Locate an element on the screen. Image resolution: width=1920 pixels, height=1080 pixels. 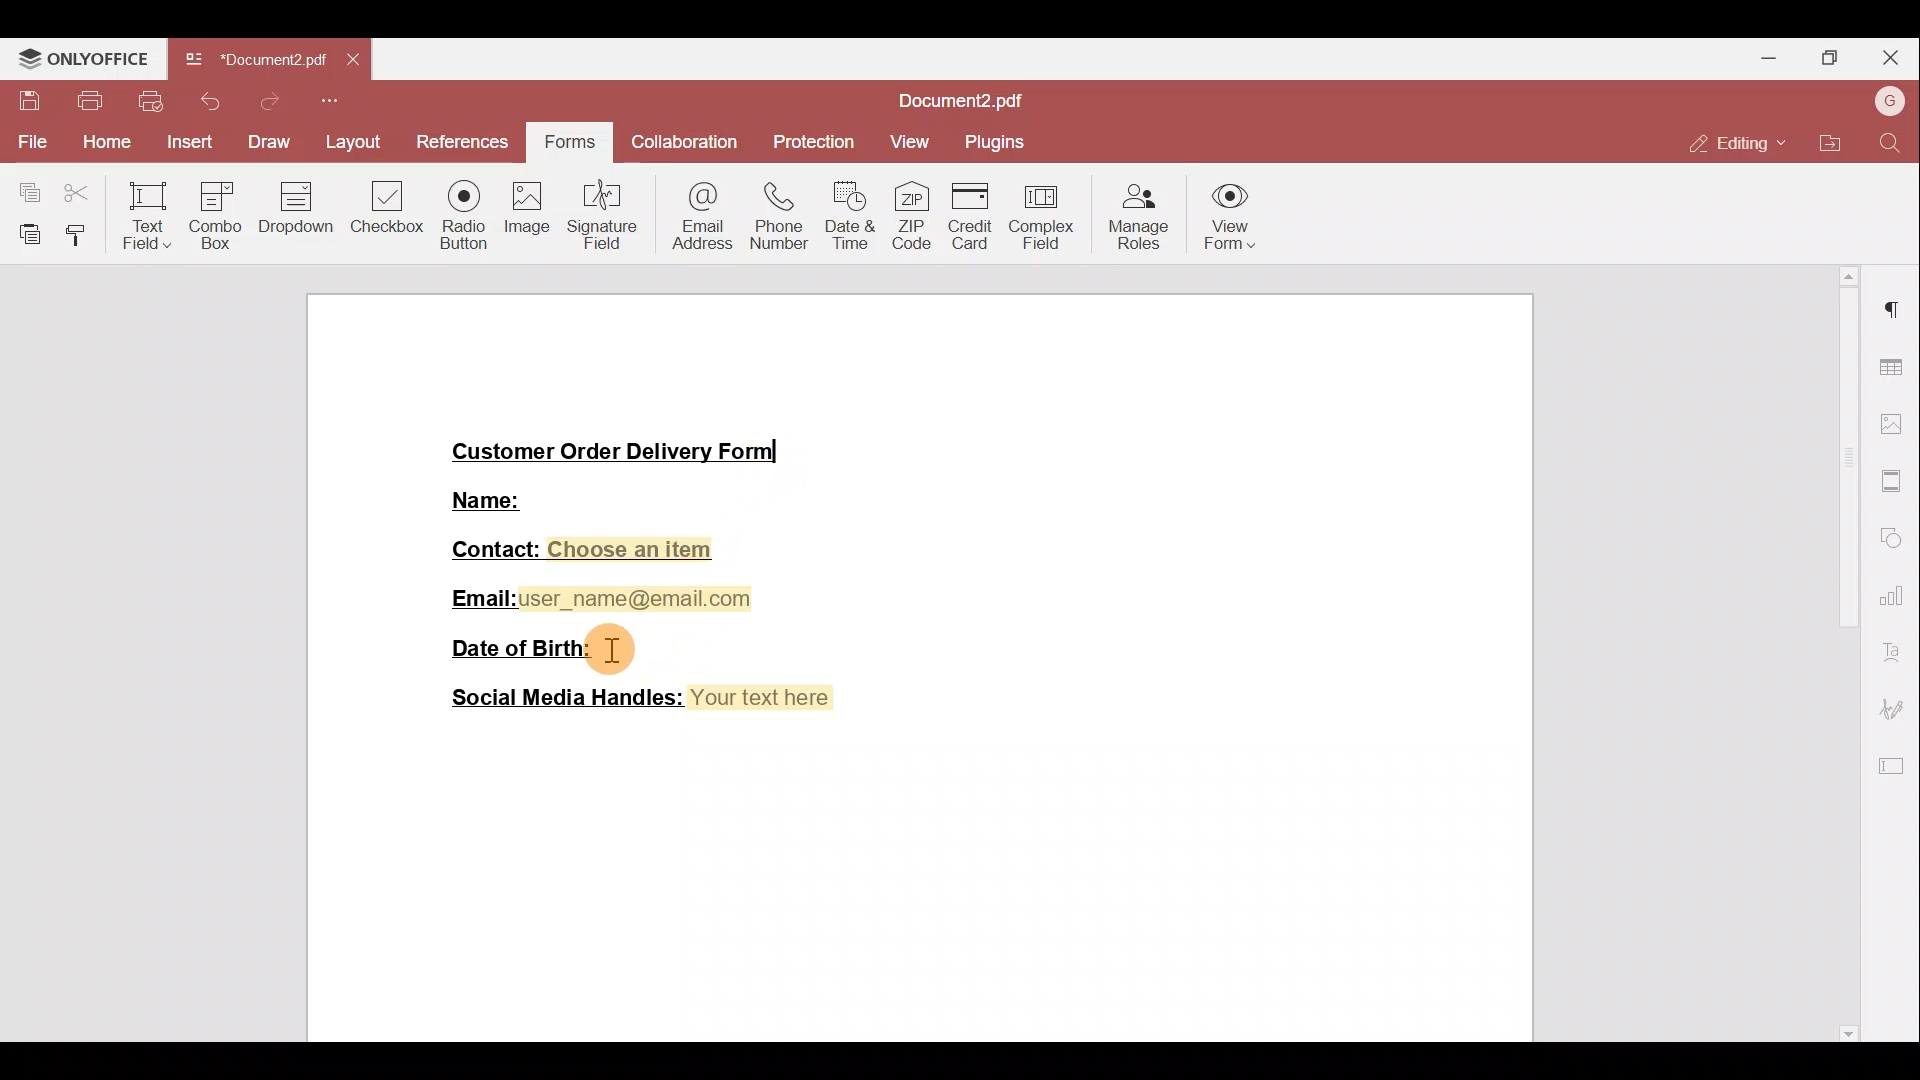
Date of Birth: is located at coordinates (519, 646).